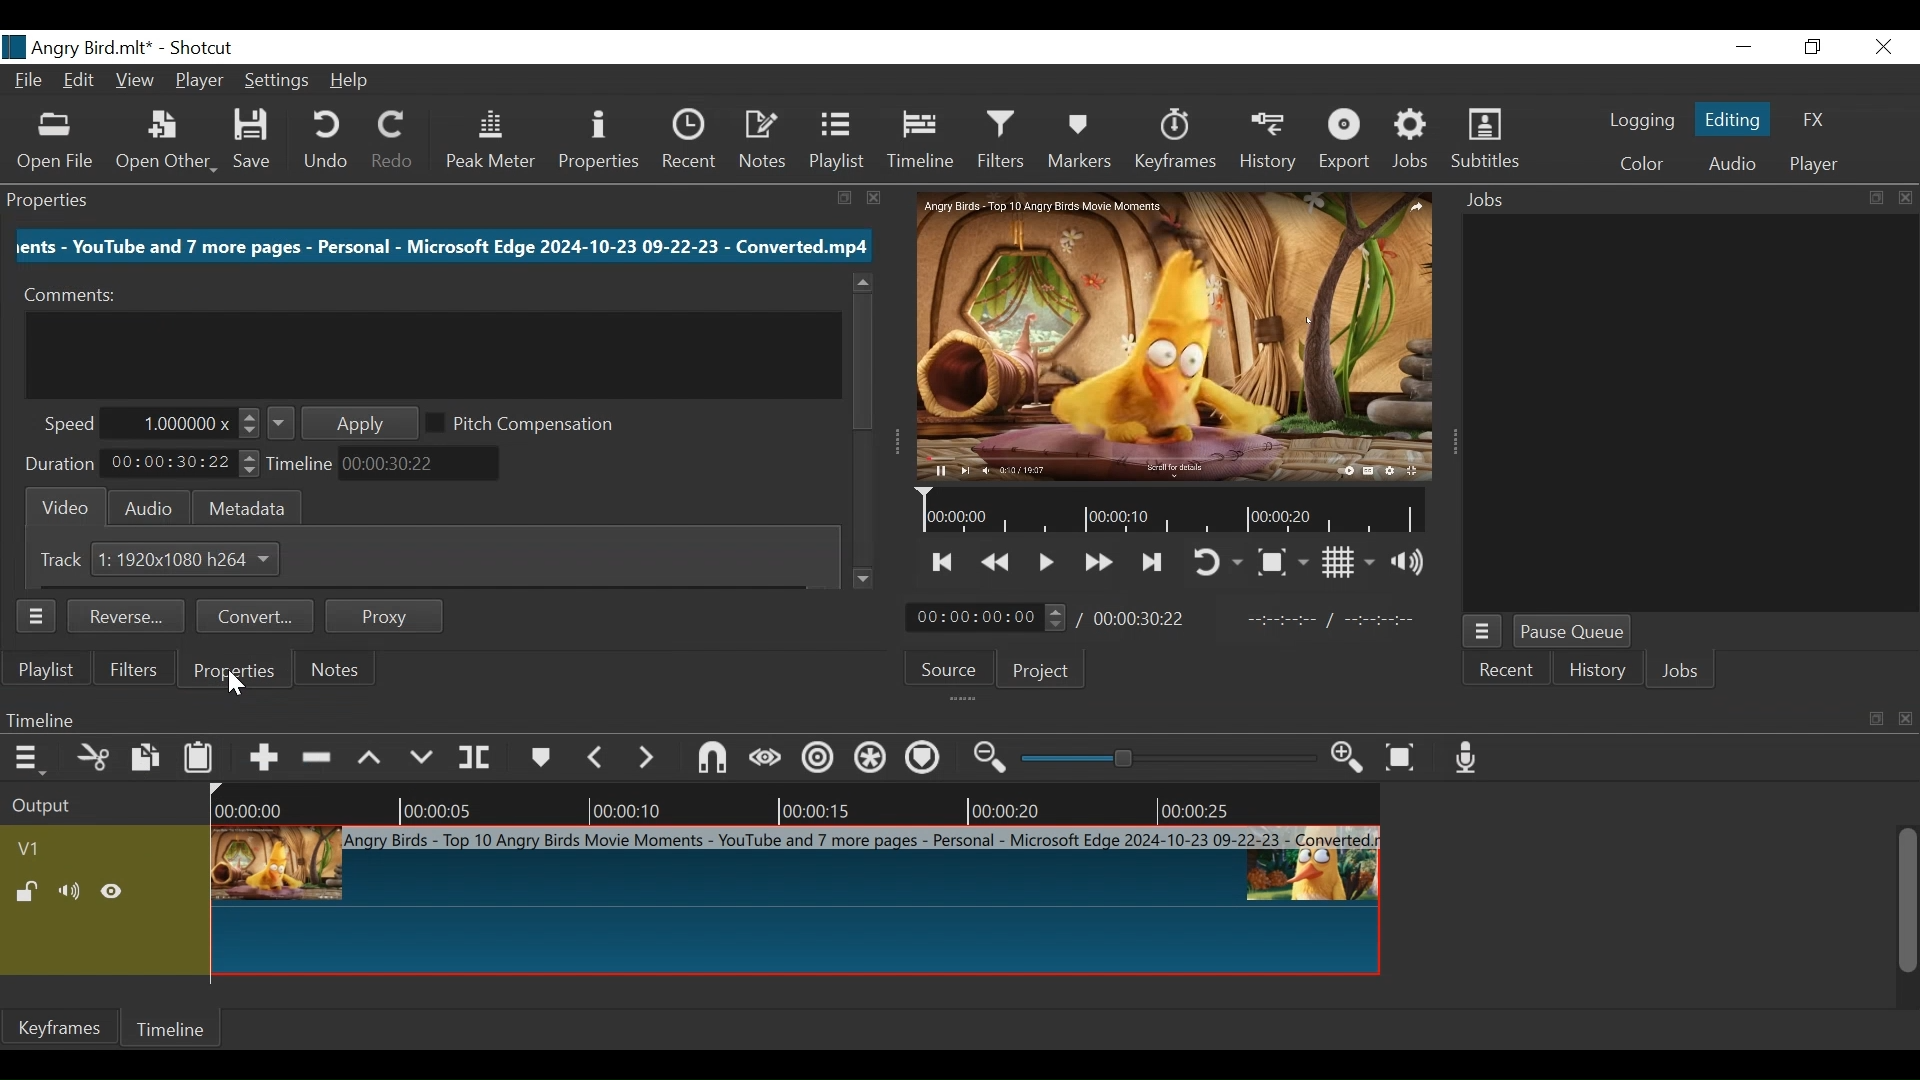  I want to click on Play backward quickly, so click(997, 564).